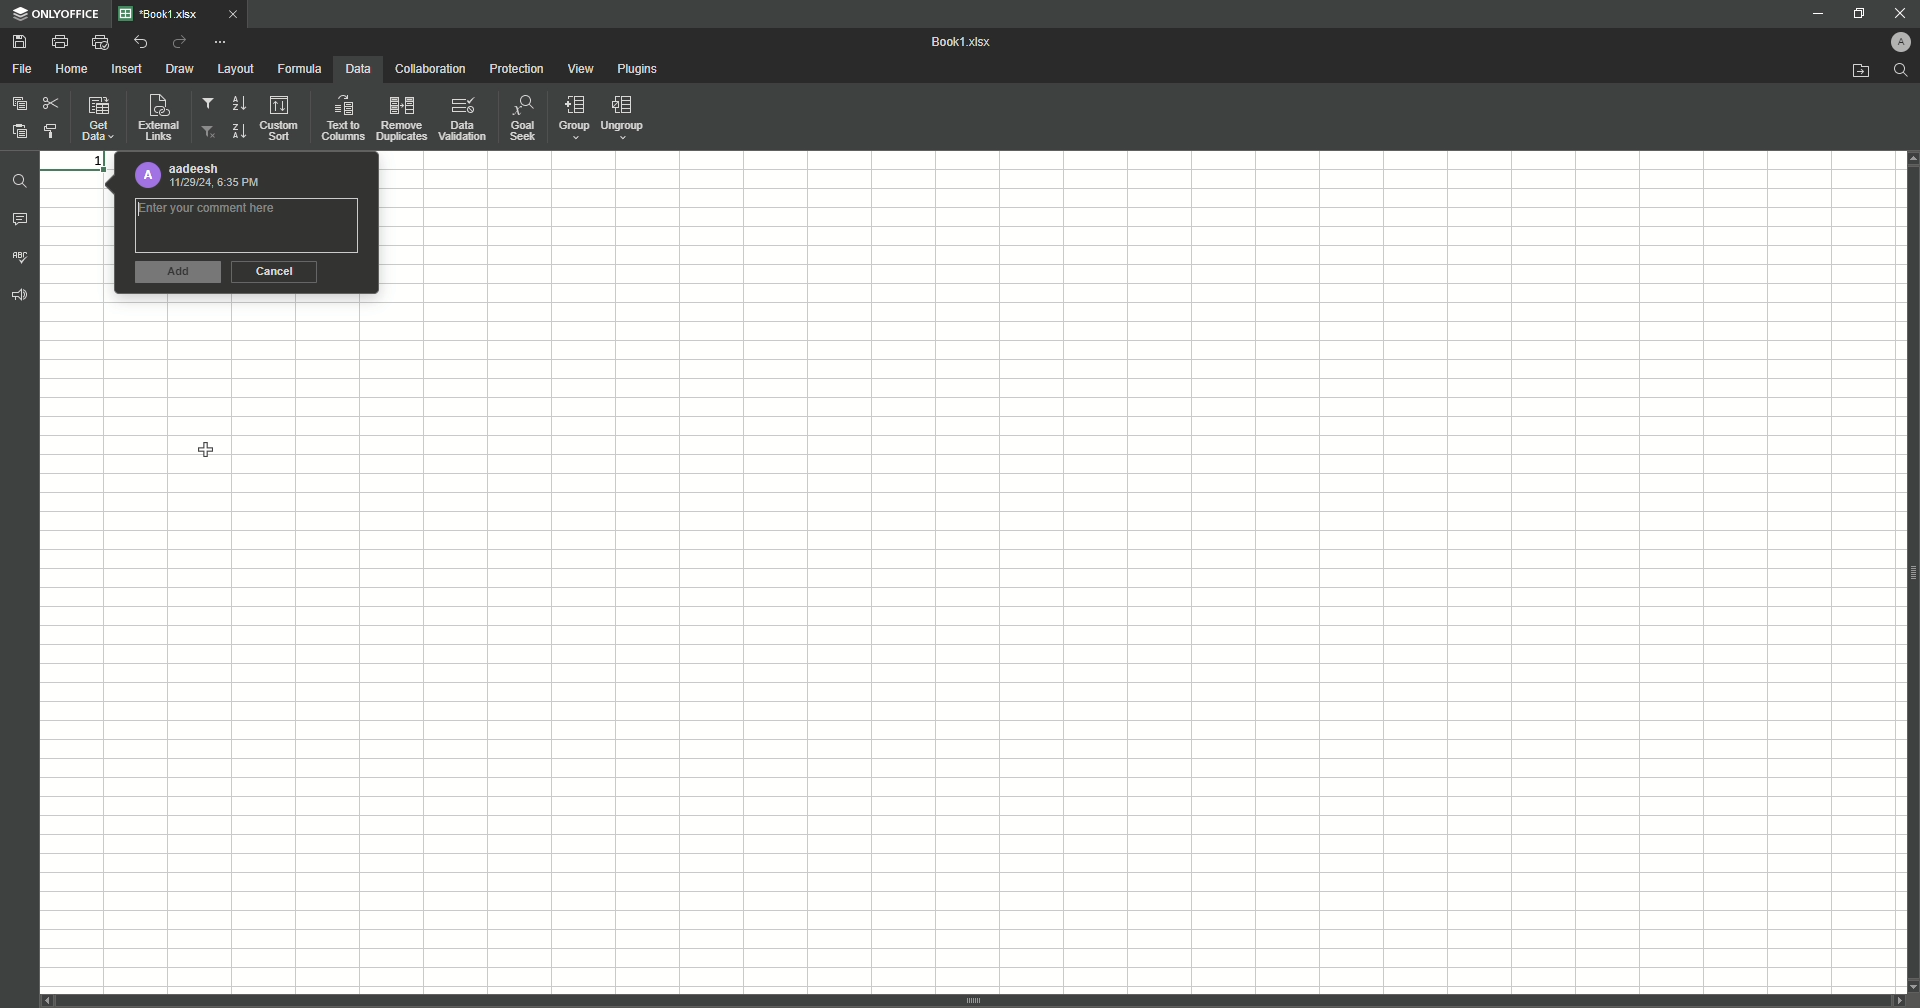 The image size is (1920, 1008). What do you see at coordinates (1901, 70) in the screenshot?
I see `Find` at bounding box center [1901, 70].